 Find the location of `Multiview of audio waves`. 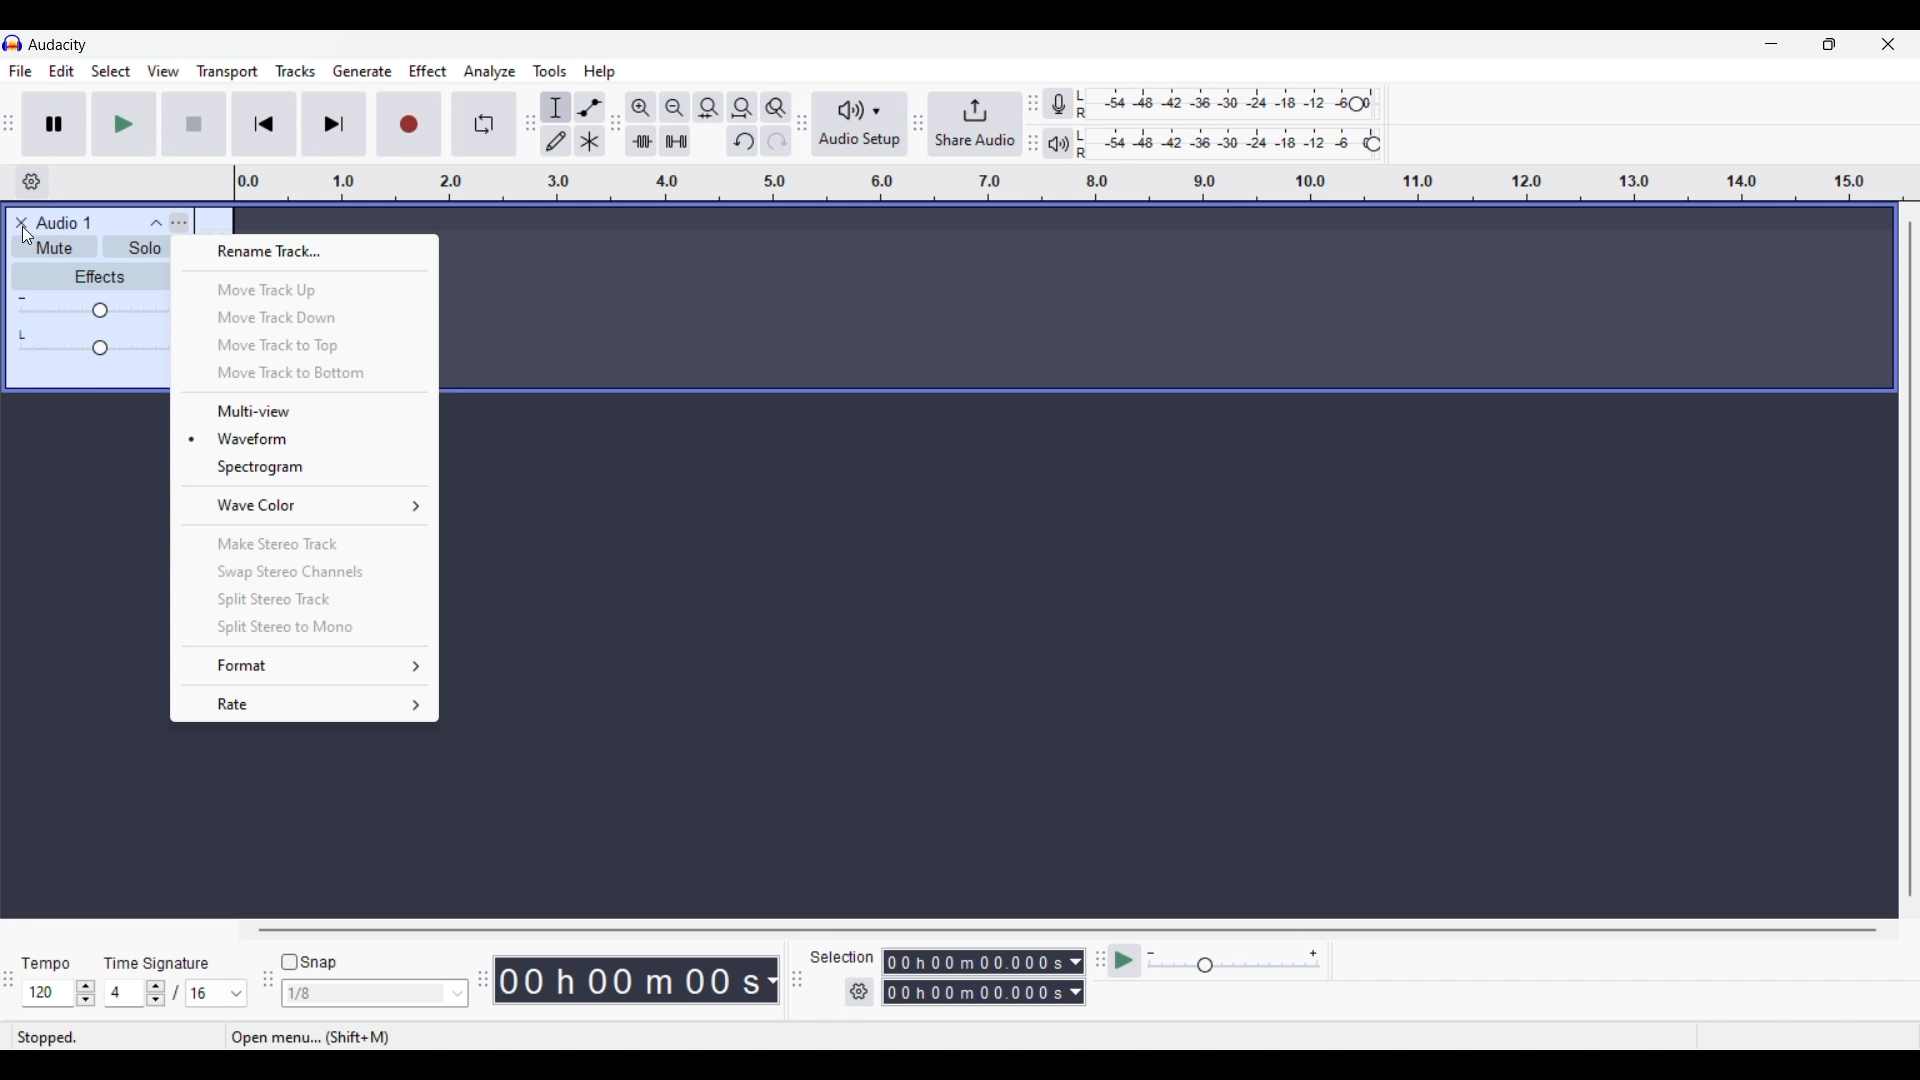

Multiview of audio waves is located at coordinates (306, 411).